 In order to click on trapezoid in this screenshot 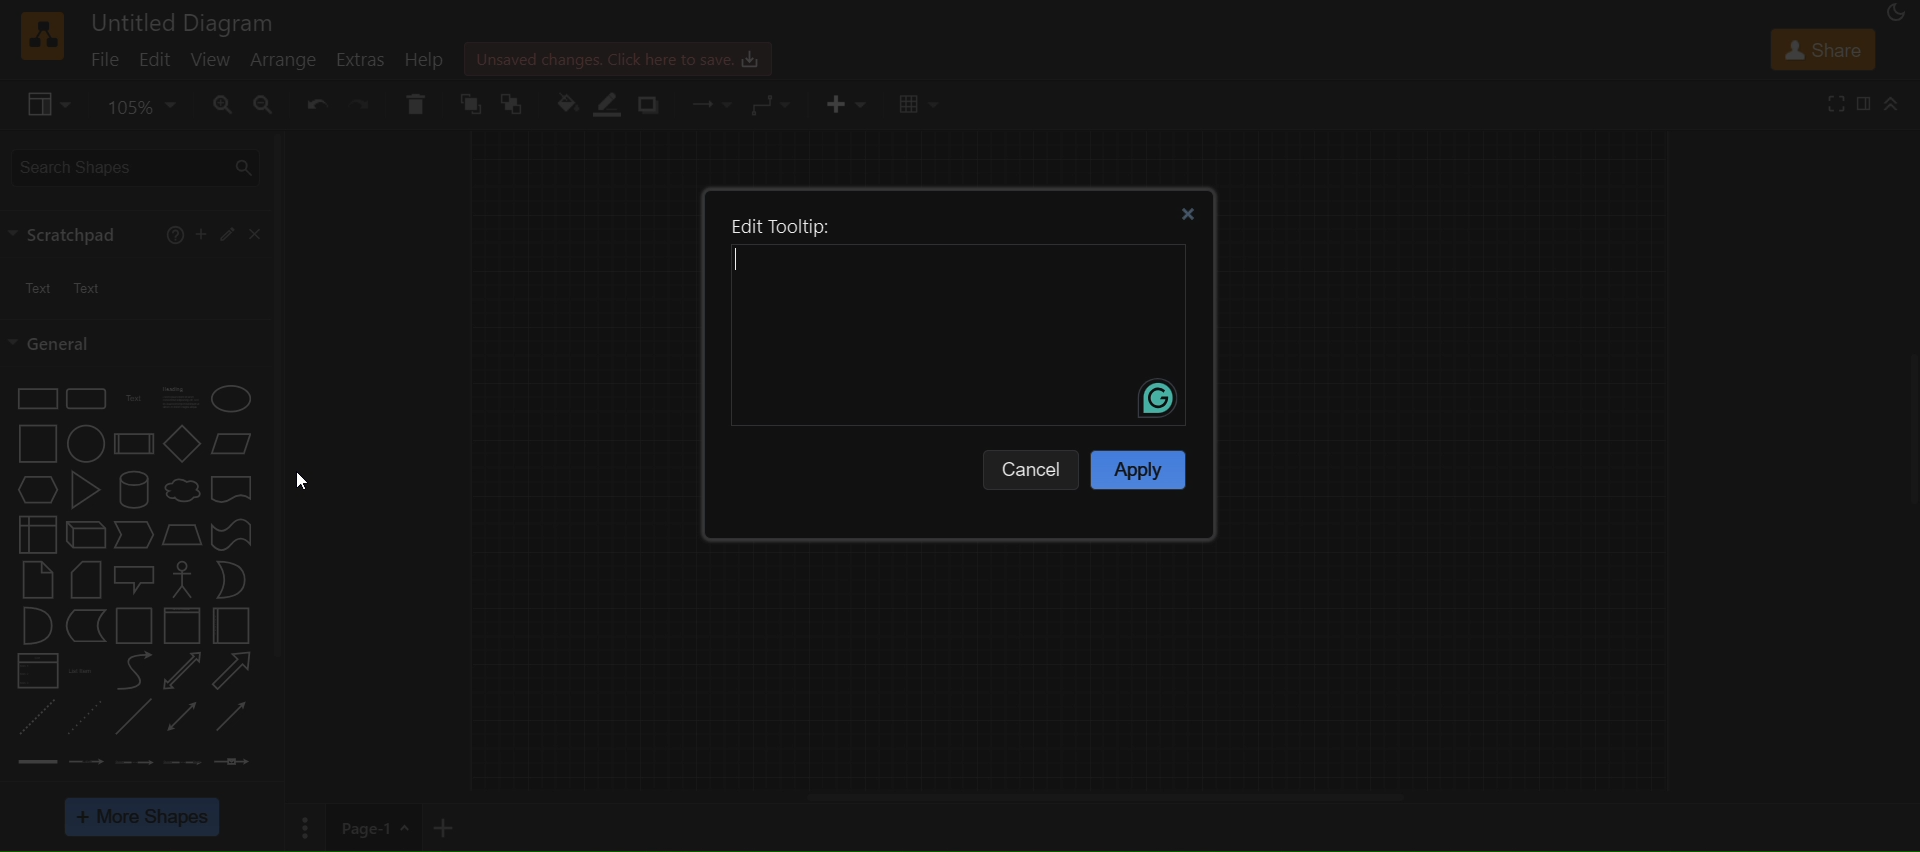, I will do `click(182, 535)`.